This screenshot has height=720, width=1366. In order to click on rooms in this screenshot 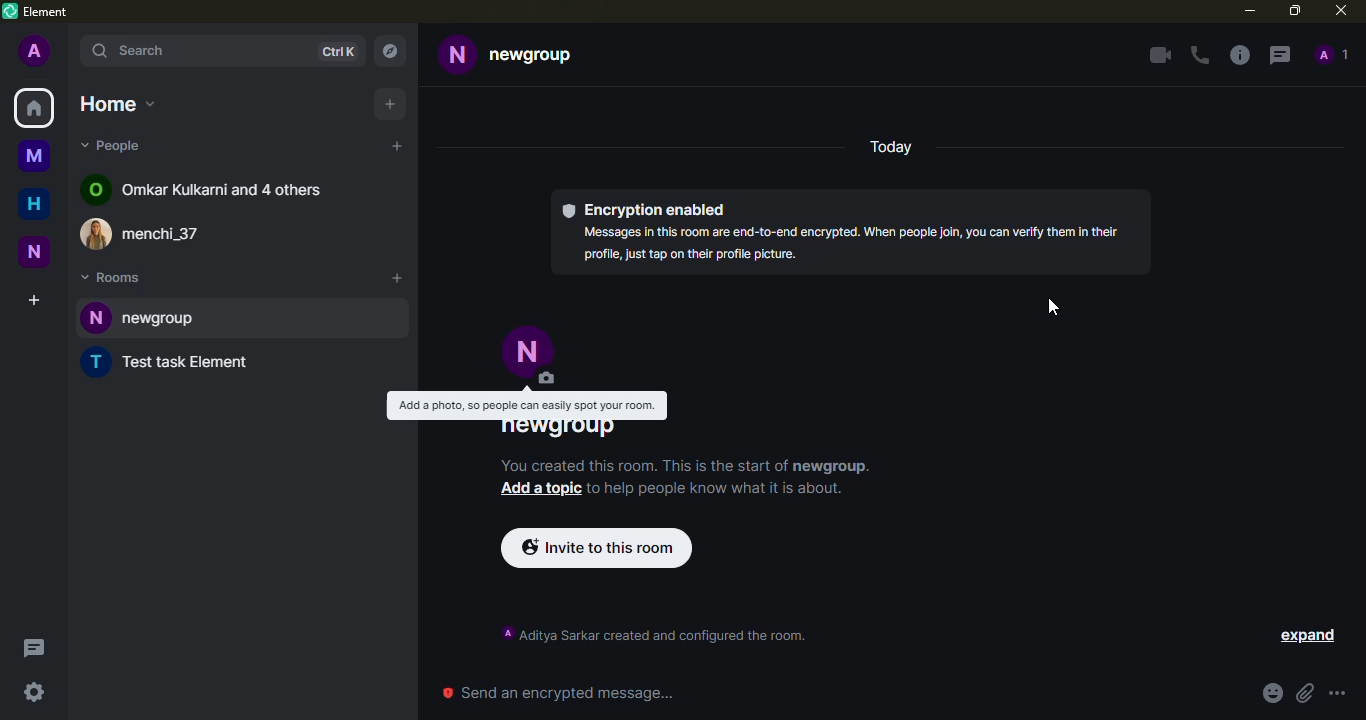, I will do `click(112, 277)`.